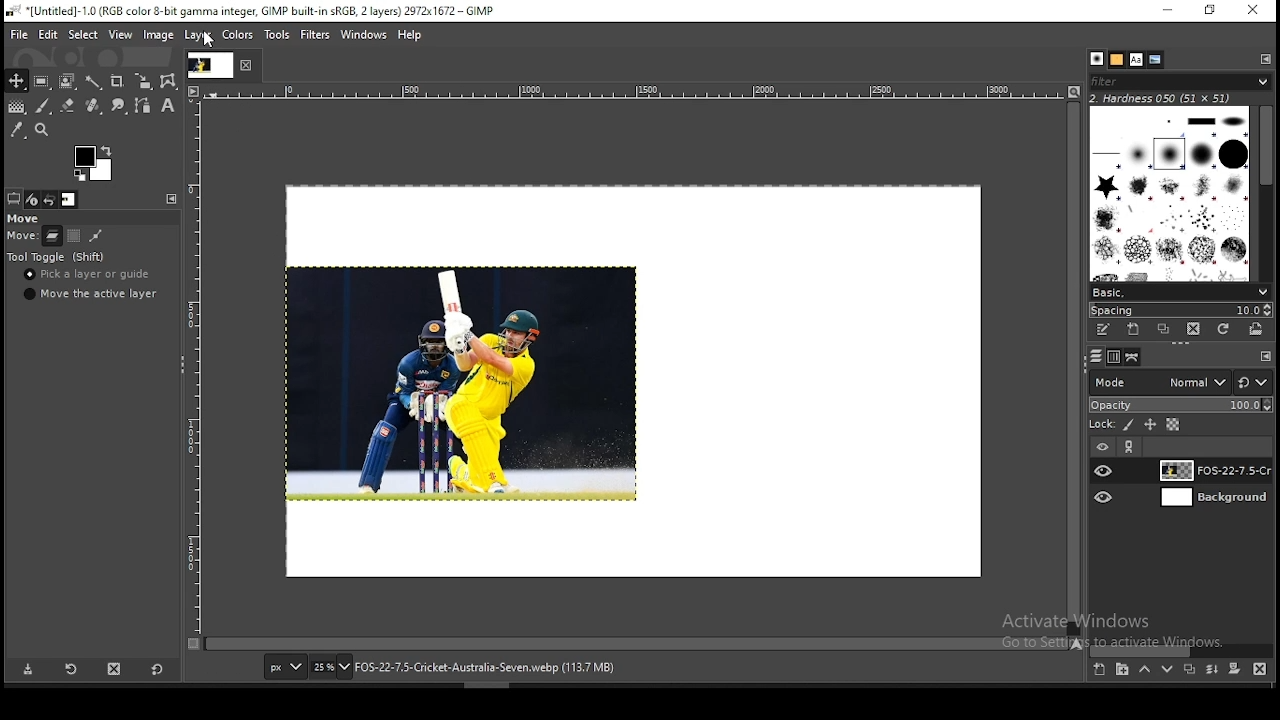  Describe the element at coordinates (1180, 291) in the screenshot. I see `brush presets` at that location.